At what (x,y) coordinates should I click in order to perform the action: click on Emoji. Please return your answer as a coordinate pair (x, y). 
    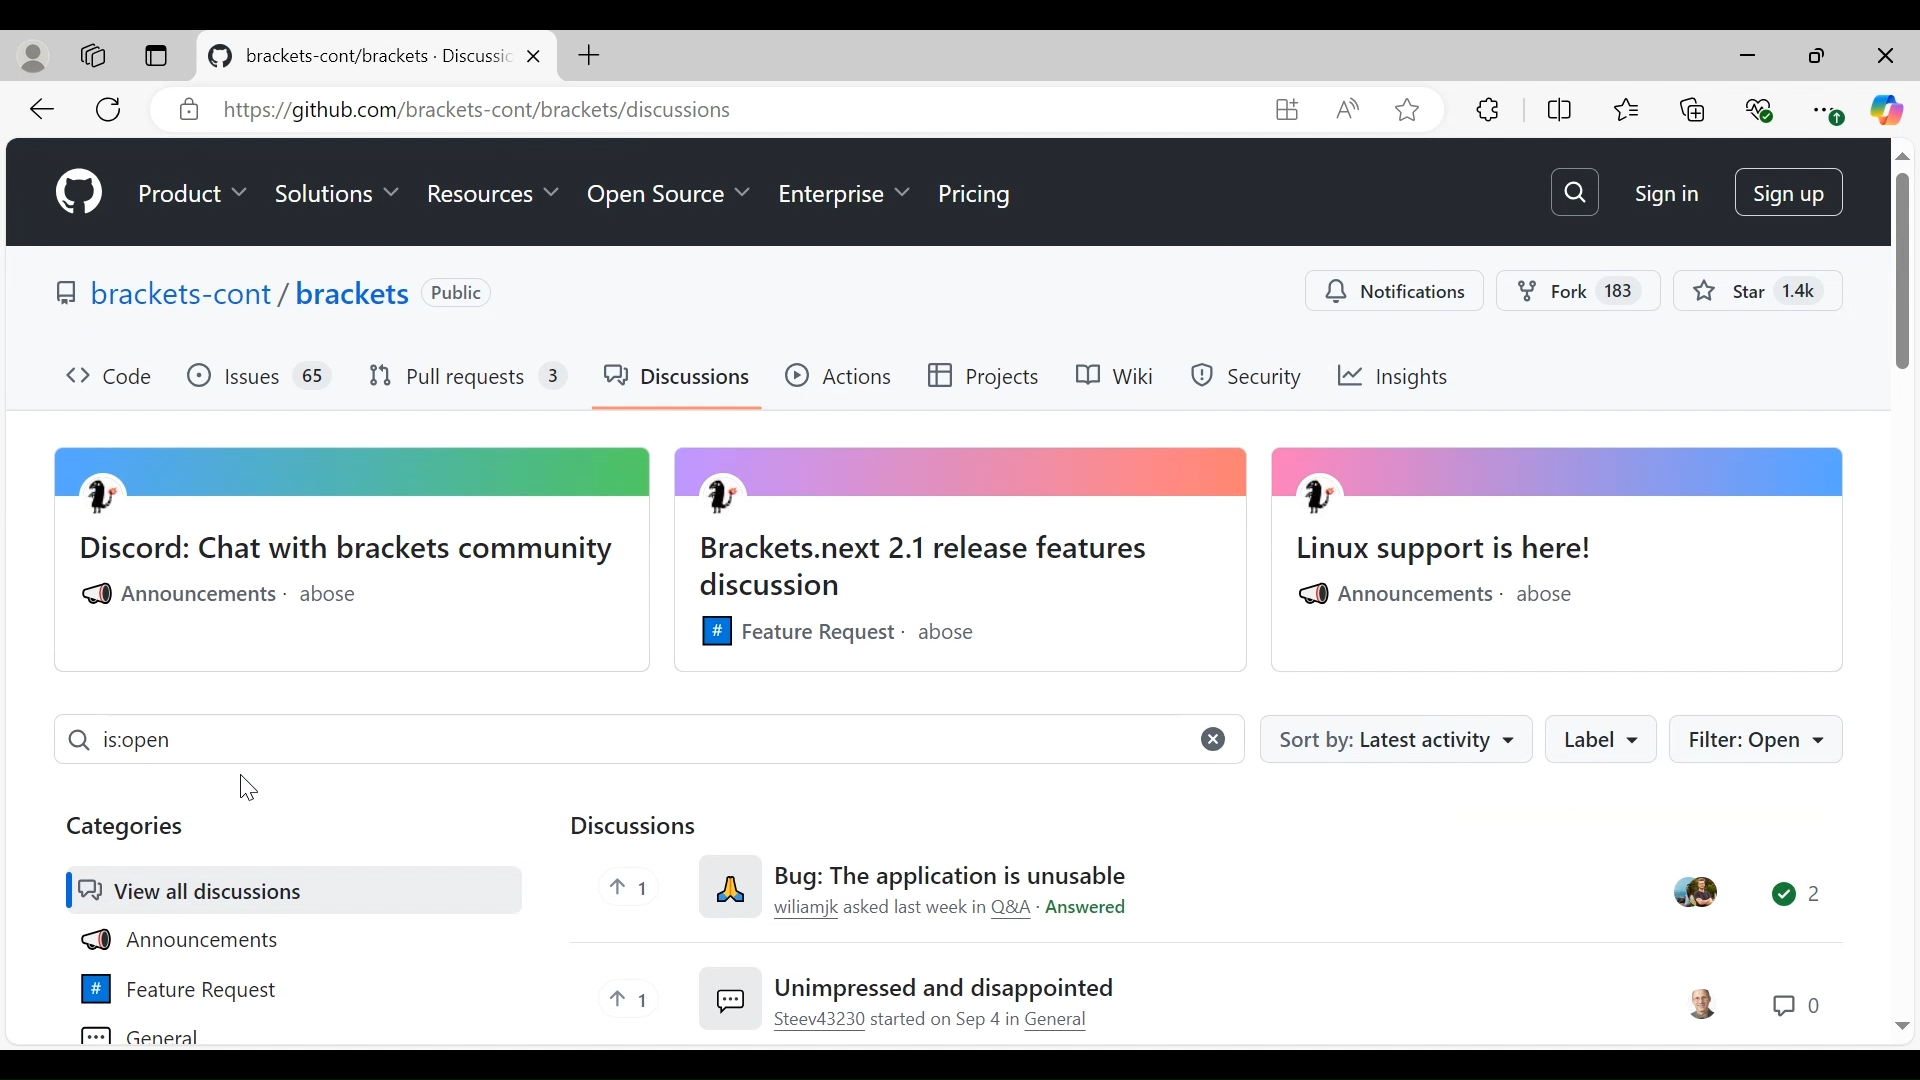
    Looking at the image, I should click on (731, 996).